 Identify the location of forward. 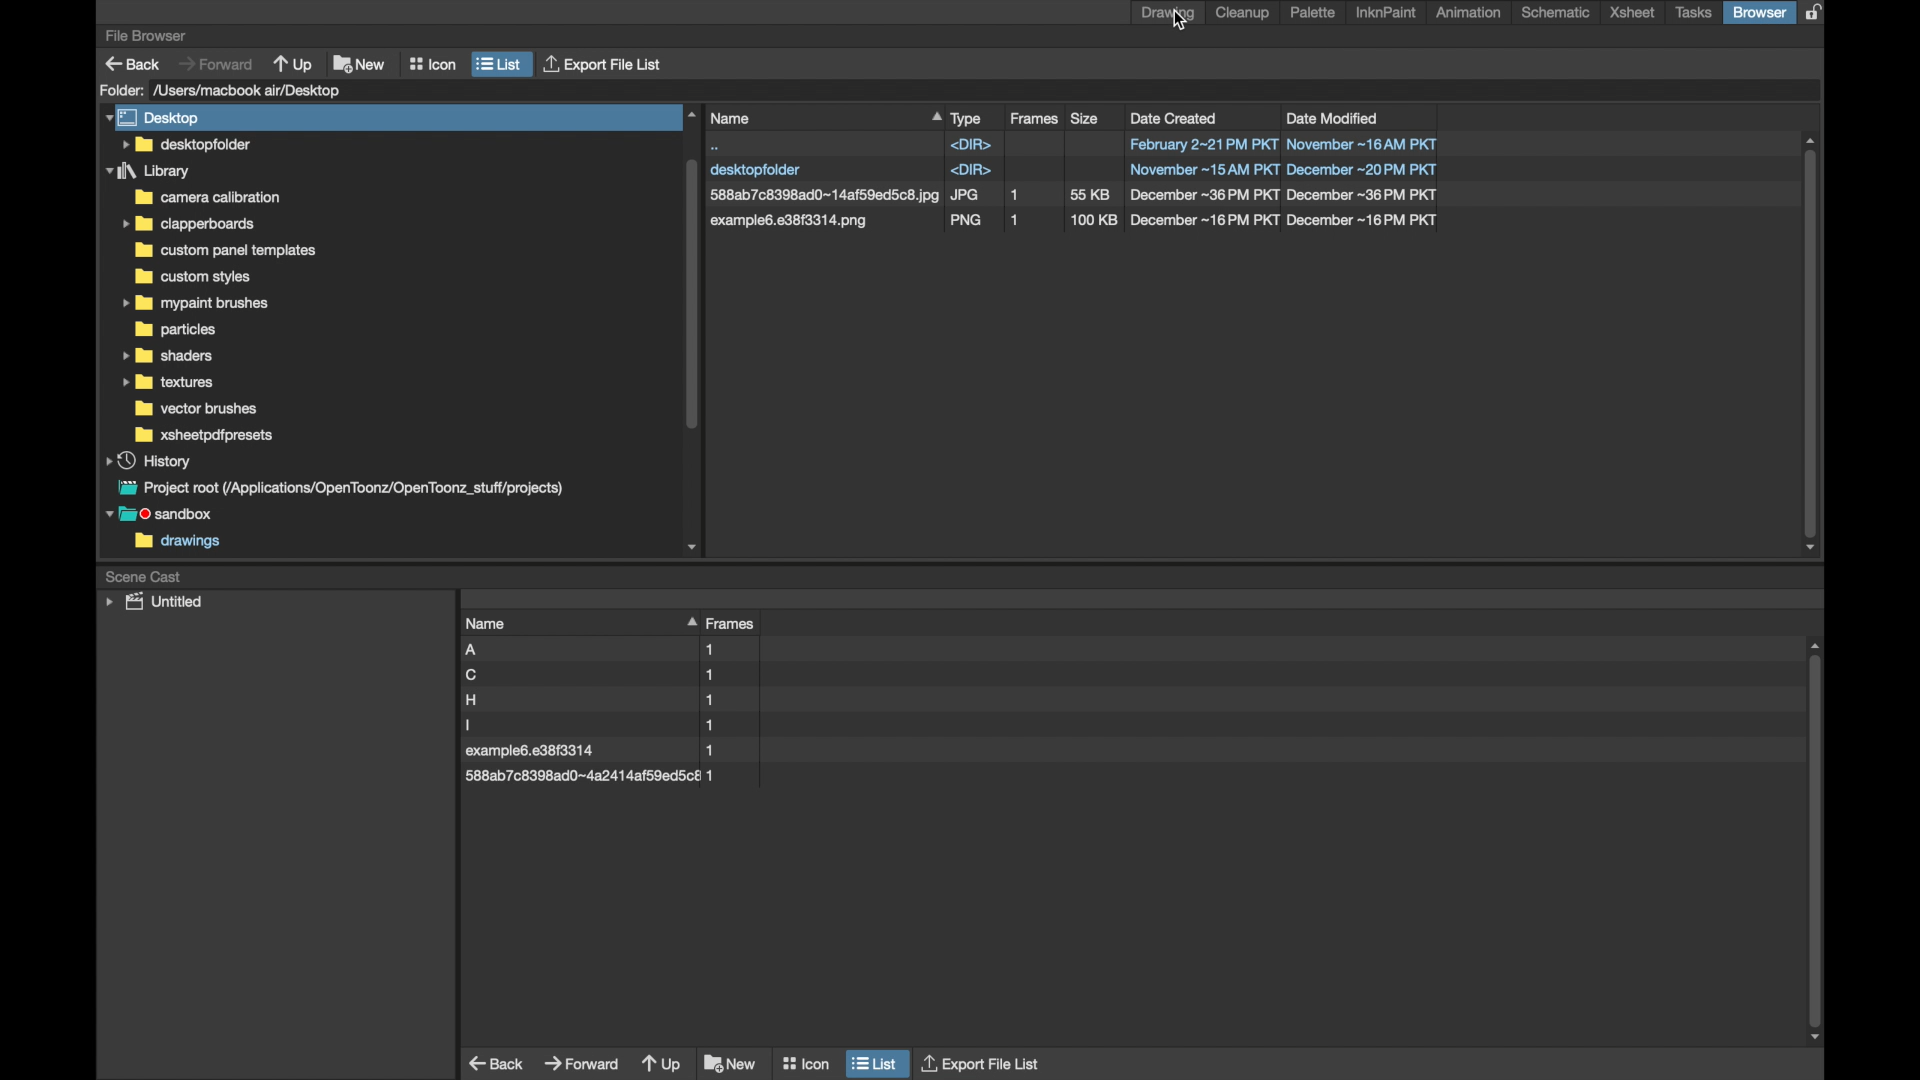
(582, 1061).